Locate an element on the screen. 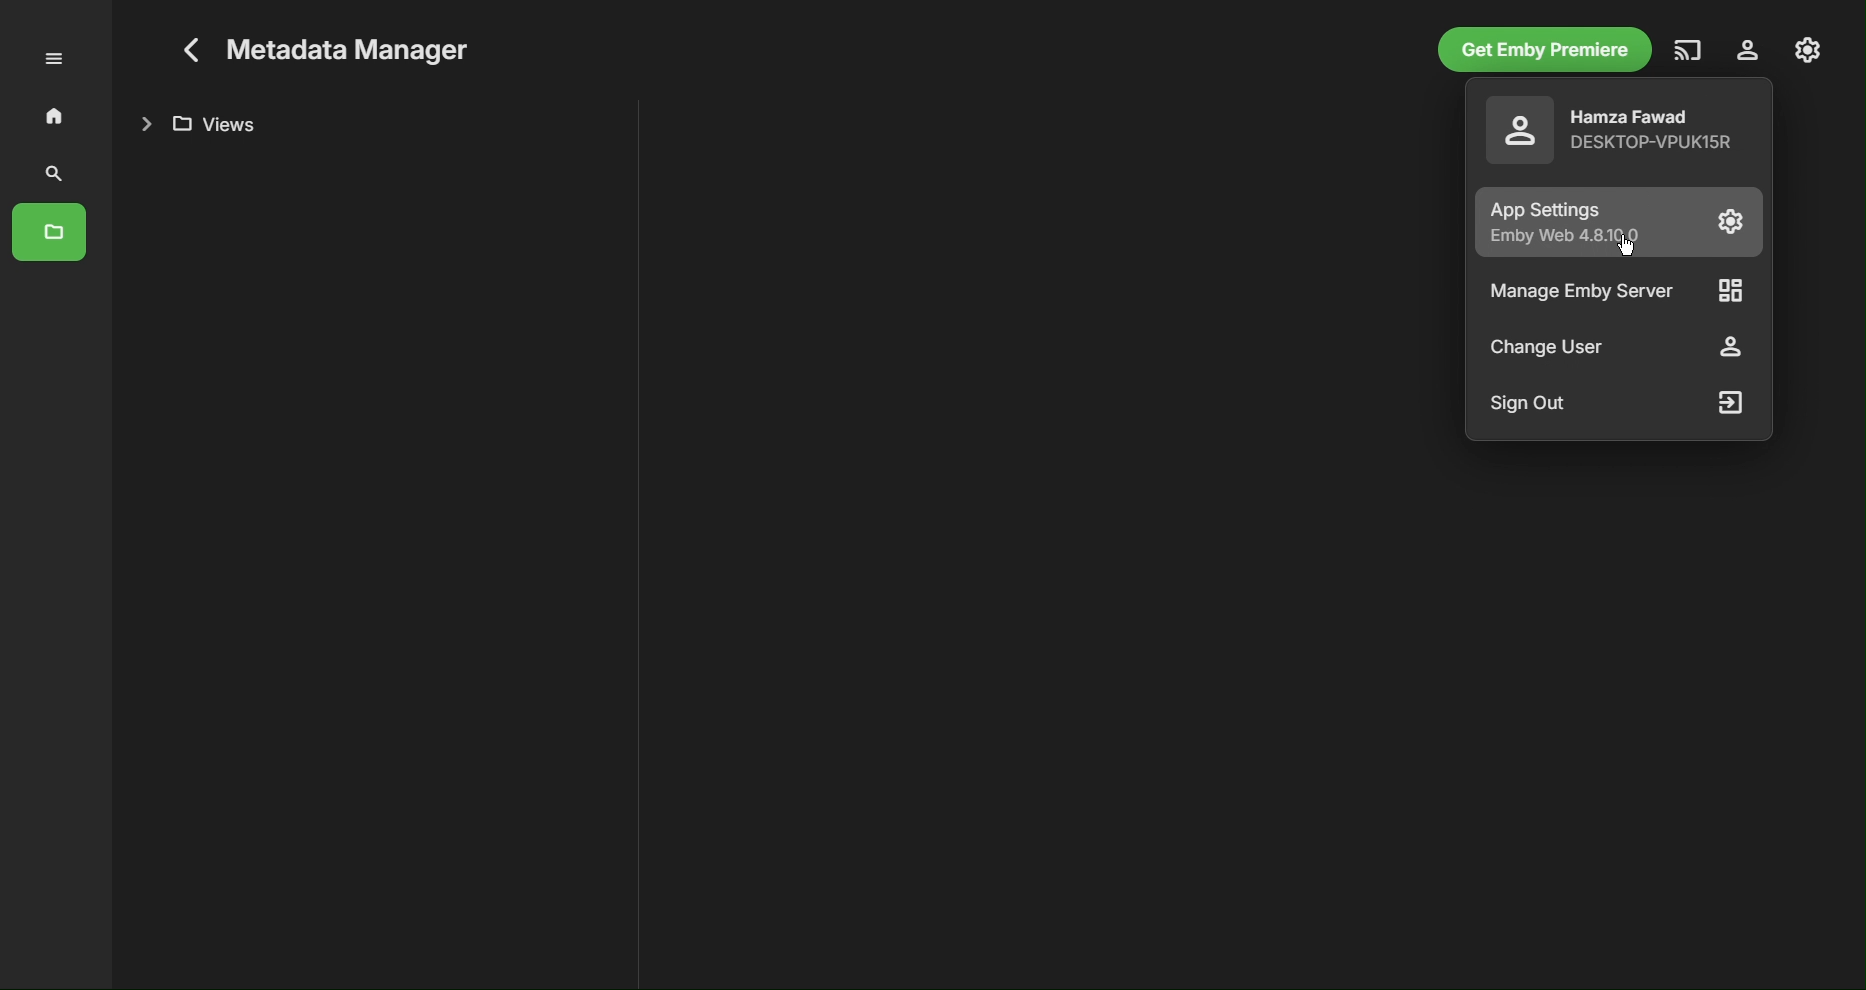 The width and height of the screenshot is (1866, 990). Metadata Manager is located at coordinates (333, 45).